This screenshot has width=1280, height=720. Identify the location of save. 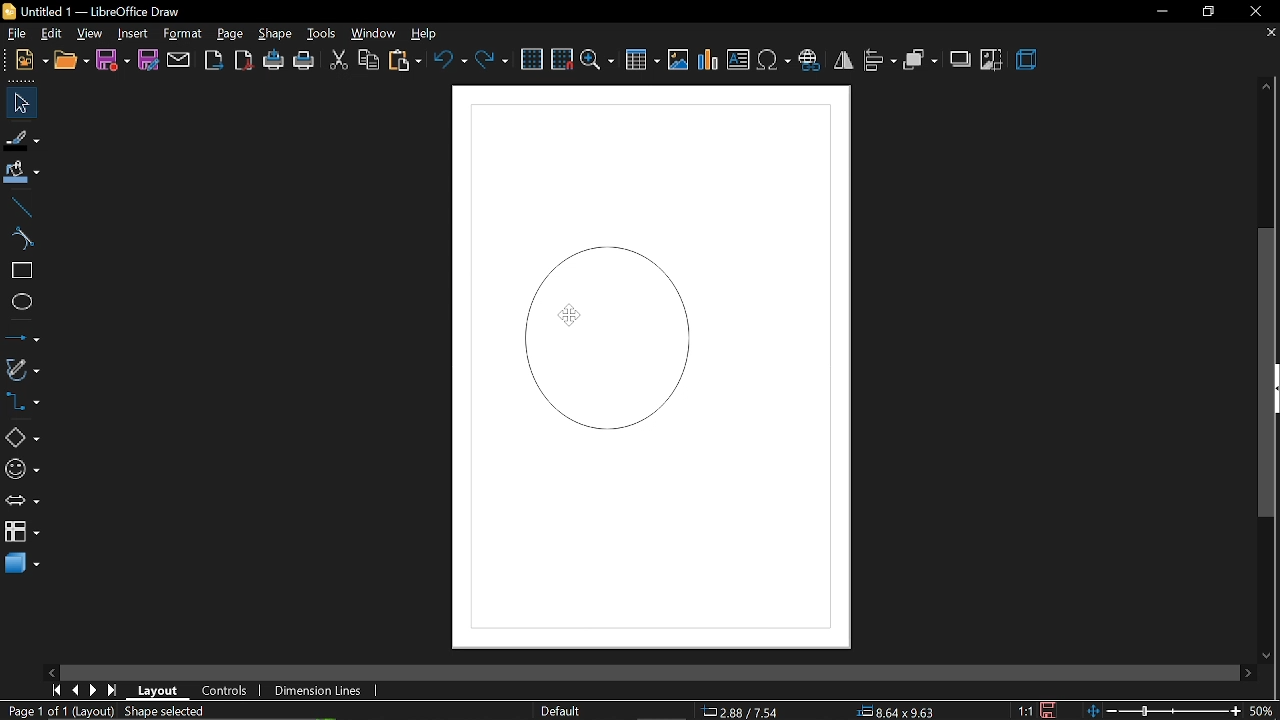
(113, 61).